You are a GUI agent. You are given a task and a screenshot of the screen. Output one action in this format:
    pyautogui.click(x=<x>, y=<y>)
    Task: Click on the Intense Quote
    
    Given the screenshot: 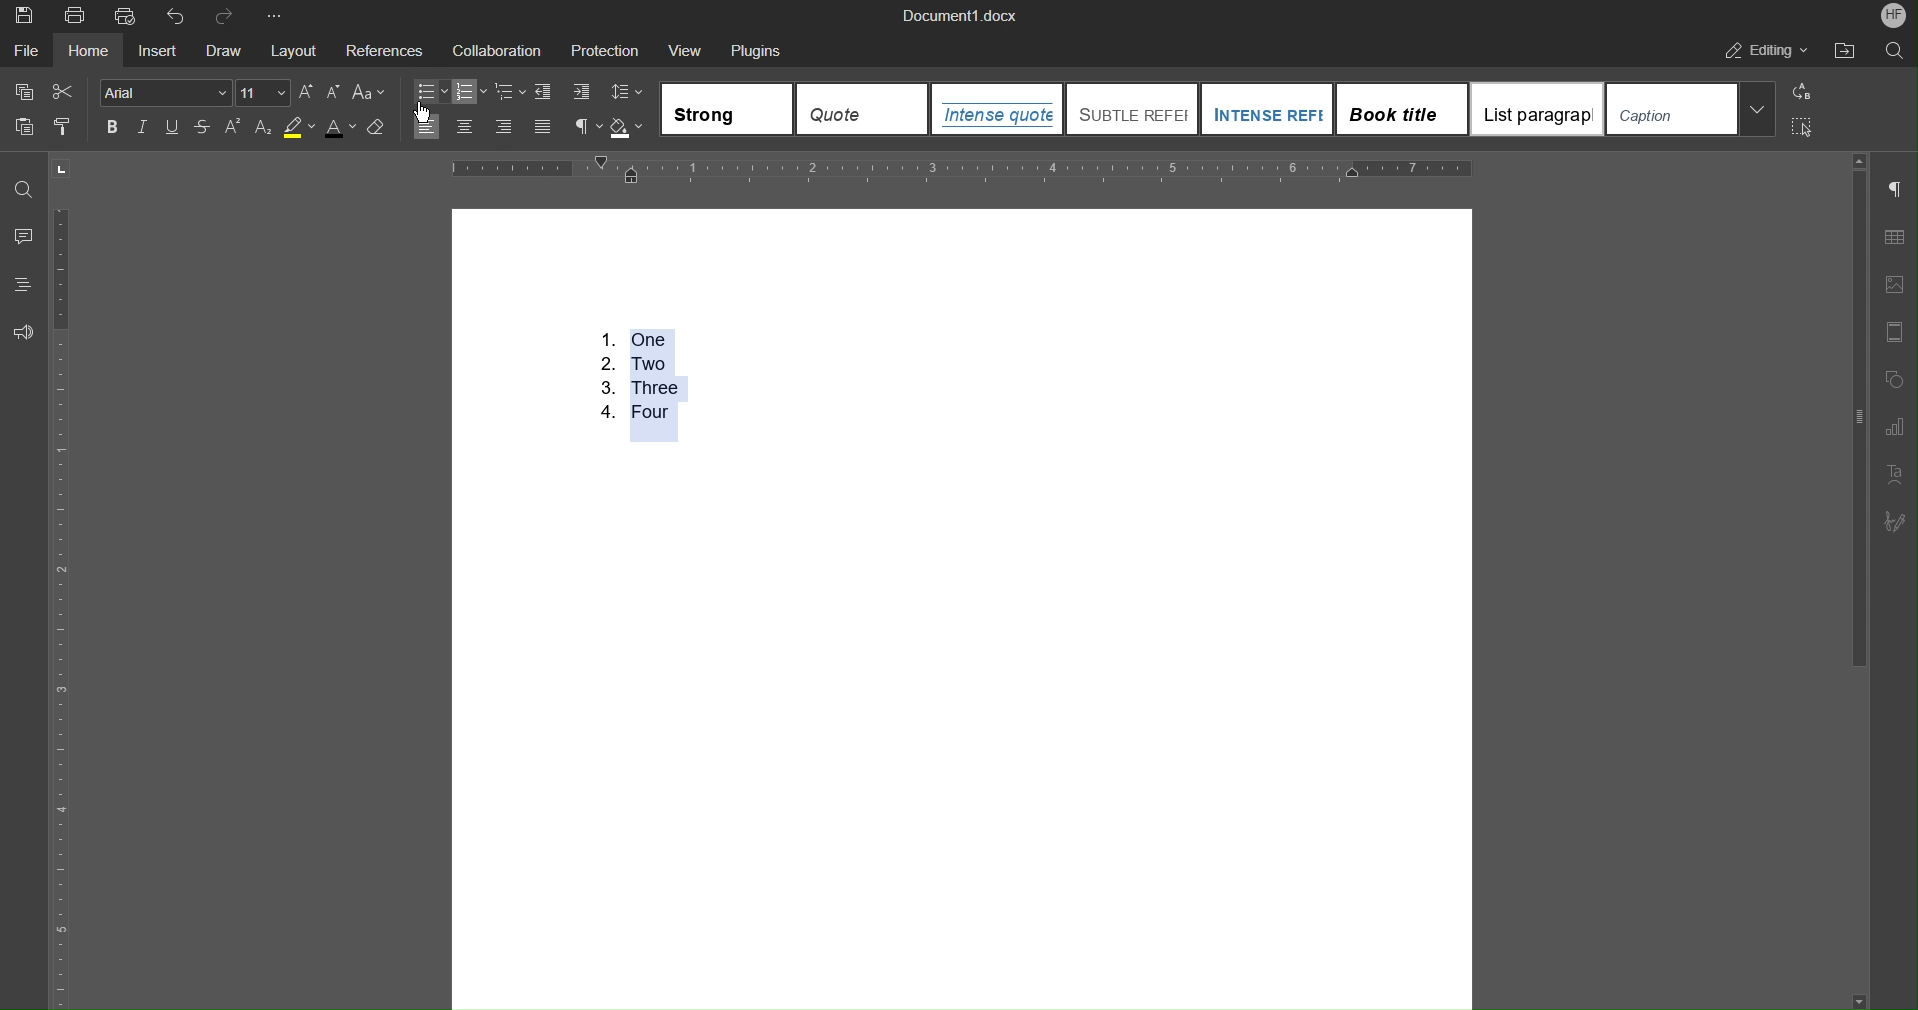 What is the action you would take?
    pyautogui.click(x=999, y=109)
    